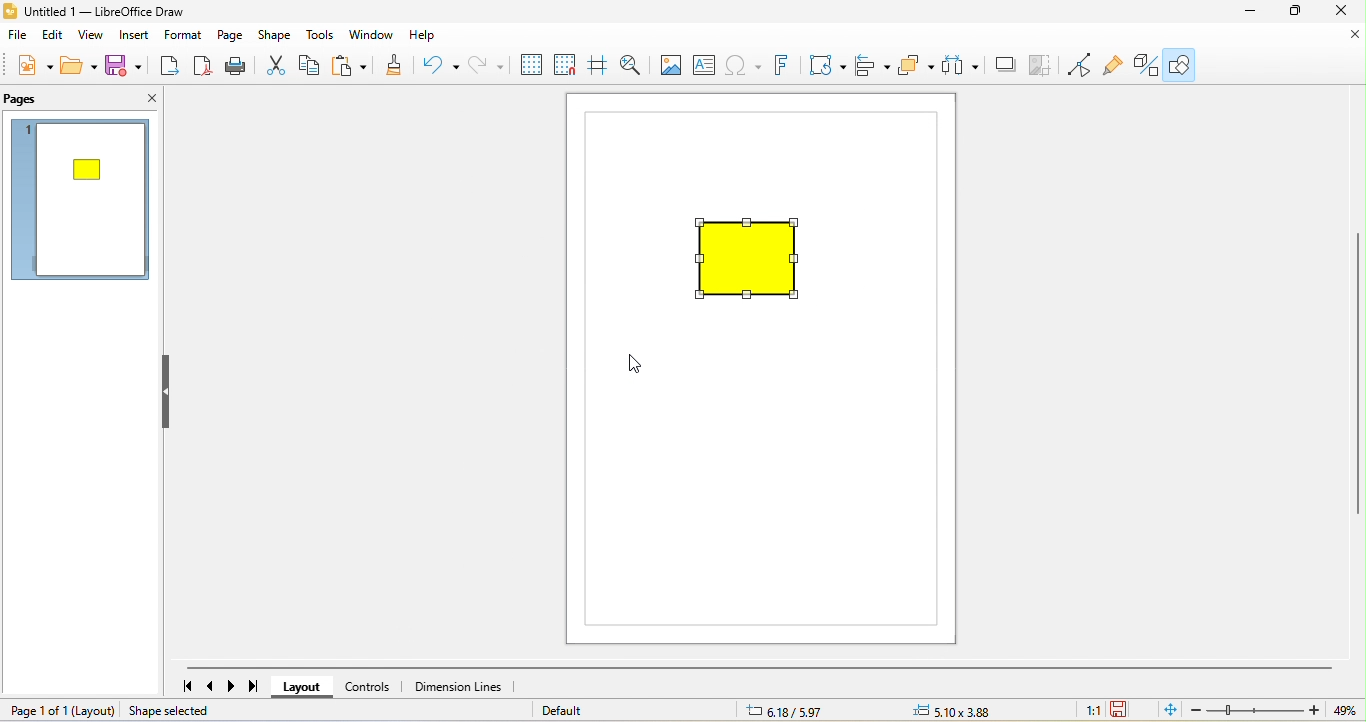 This screenshot has width=1366, height=722. What do you see at coordinates (125, 67) in the screenshot?
I see `save` at bounding box center [125, 67].